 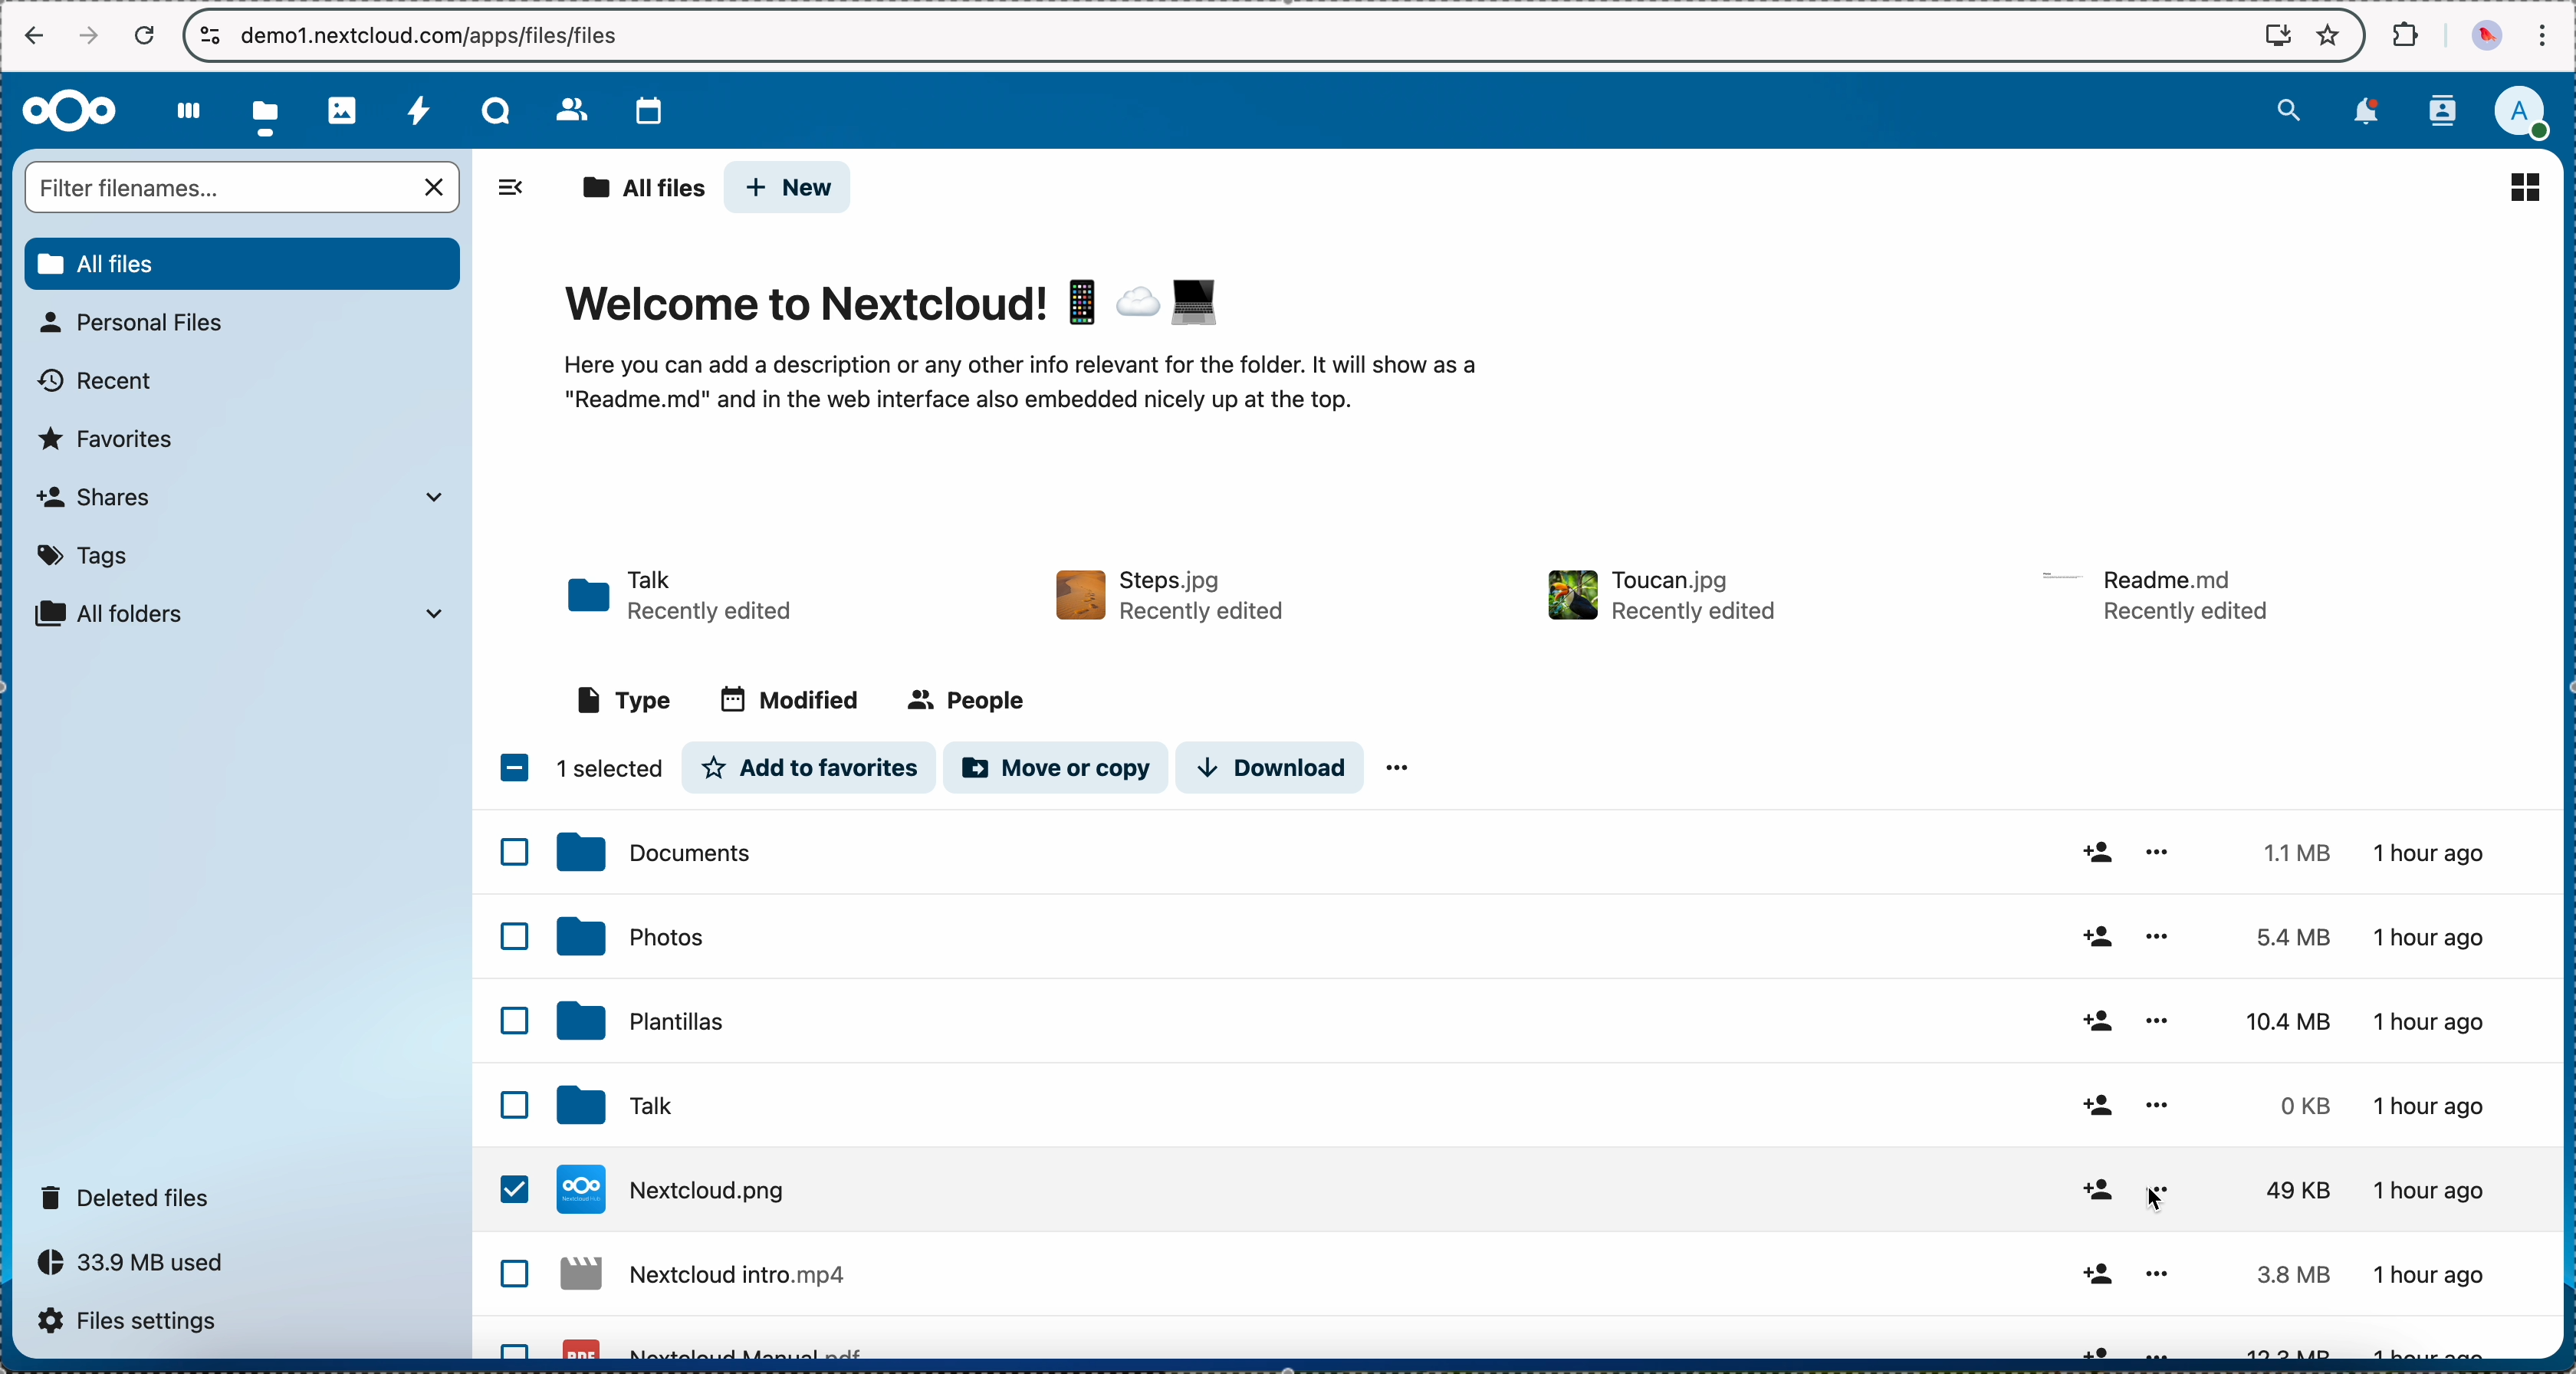 What do you see at coordinates (138, 1262) in the screenshot?
I see `33.9 MB used` at bounding box center [138, 1262].